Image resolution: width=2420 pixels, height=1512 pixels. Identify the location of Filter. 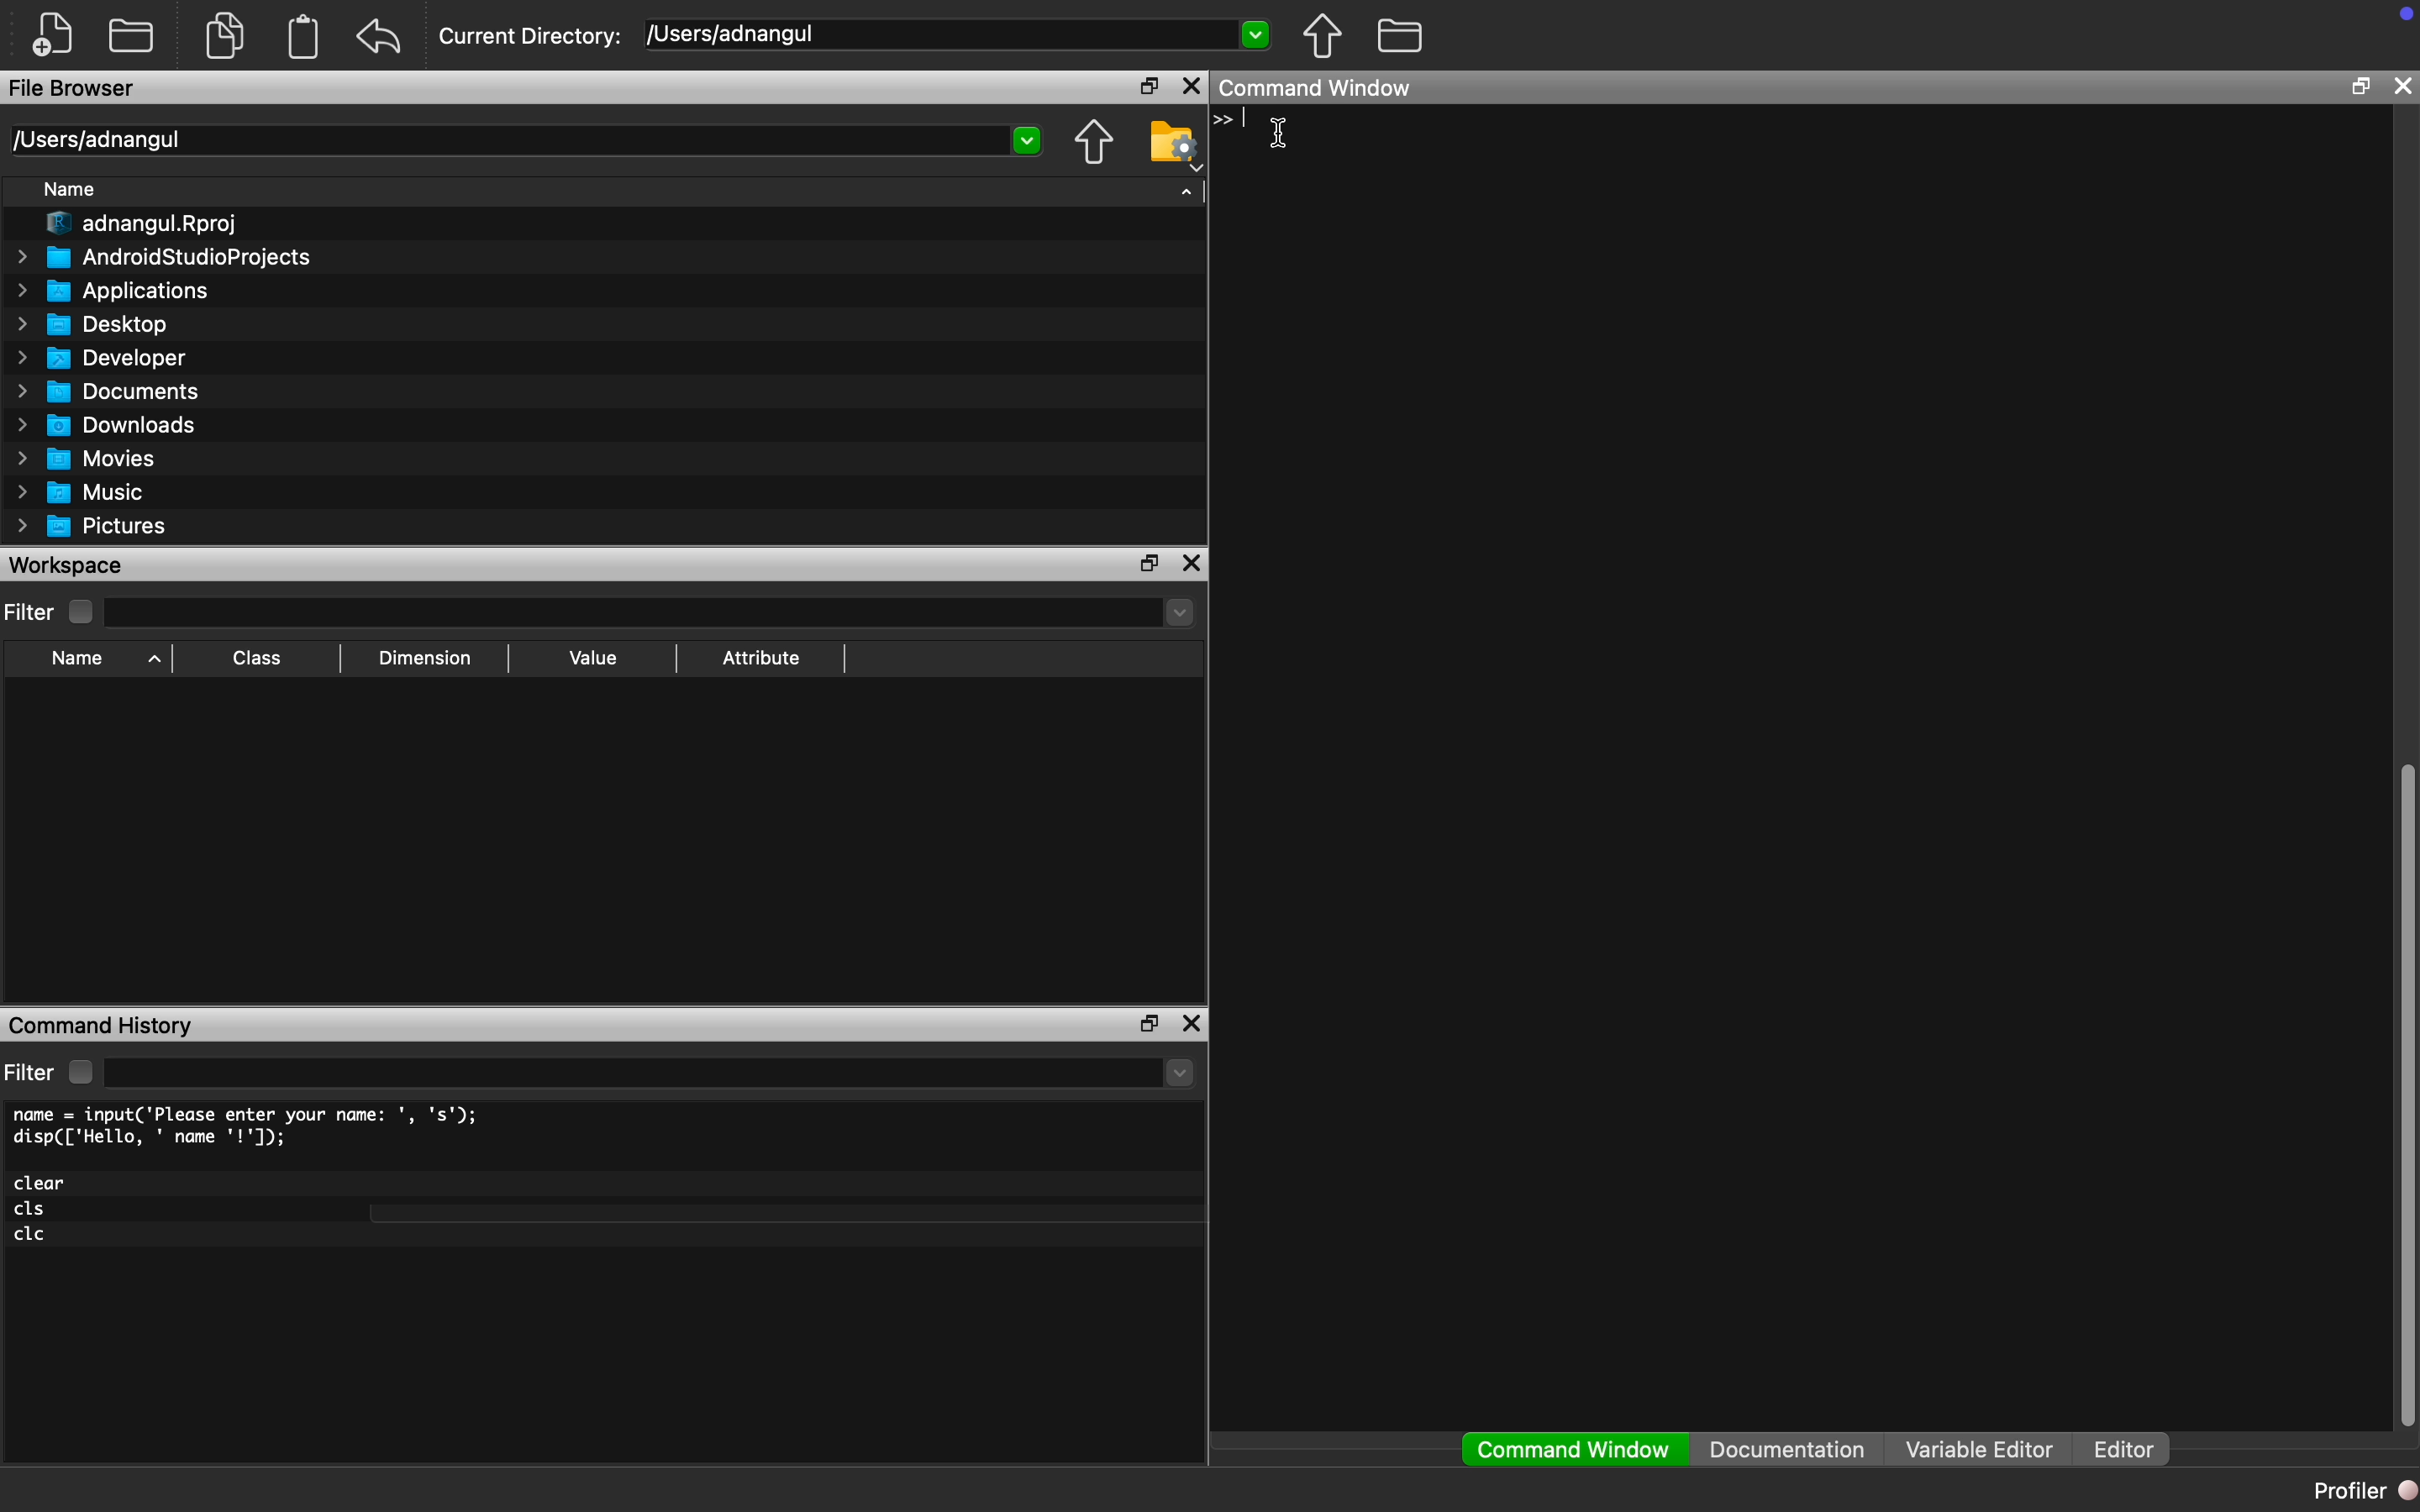
(52, 612).